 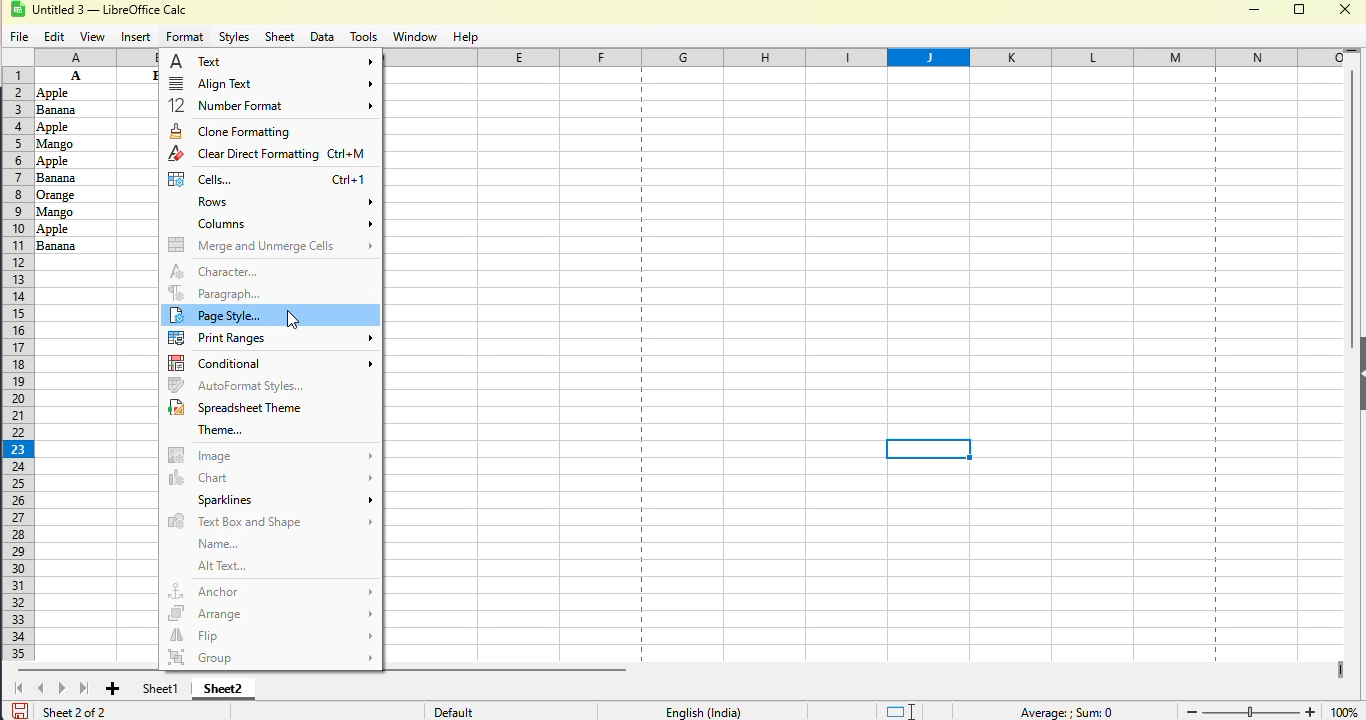 I want to click on scroll to next sheet, so click(x=62, y=688).